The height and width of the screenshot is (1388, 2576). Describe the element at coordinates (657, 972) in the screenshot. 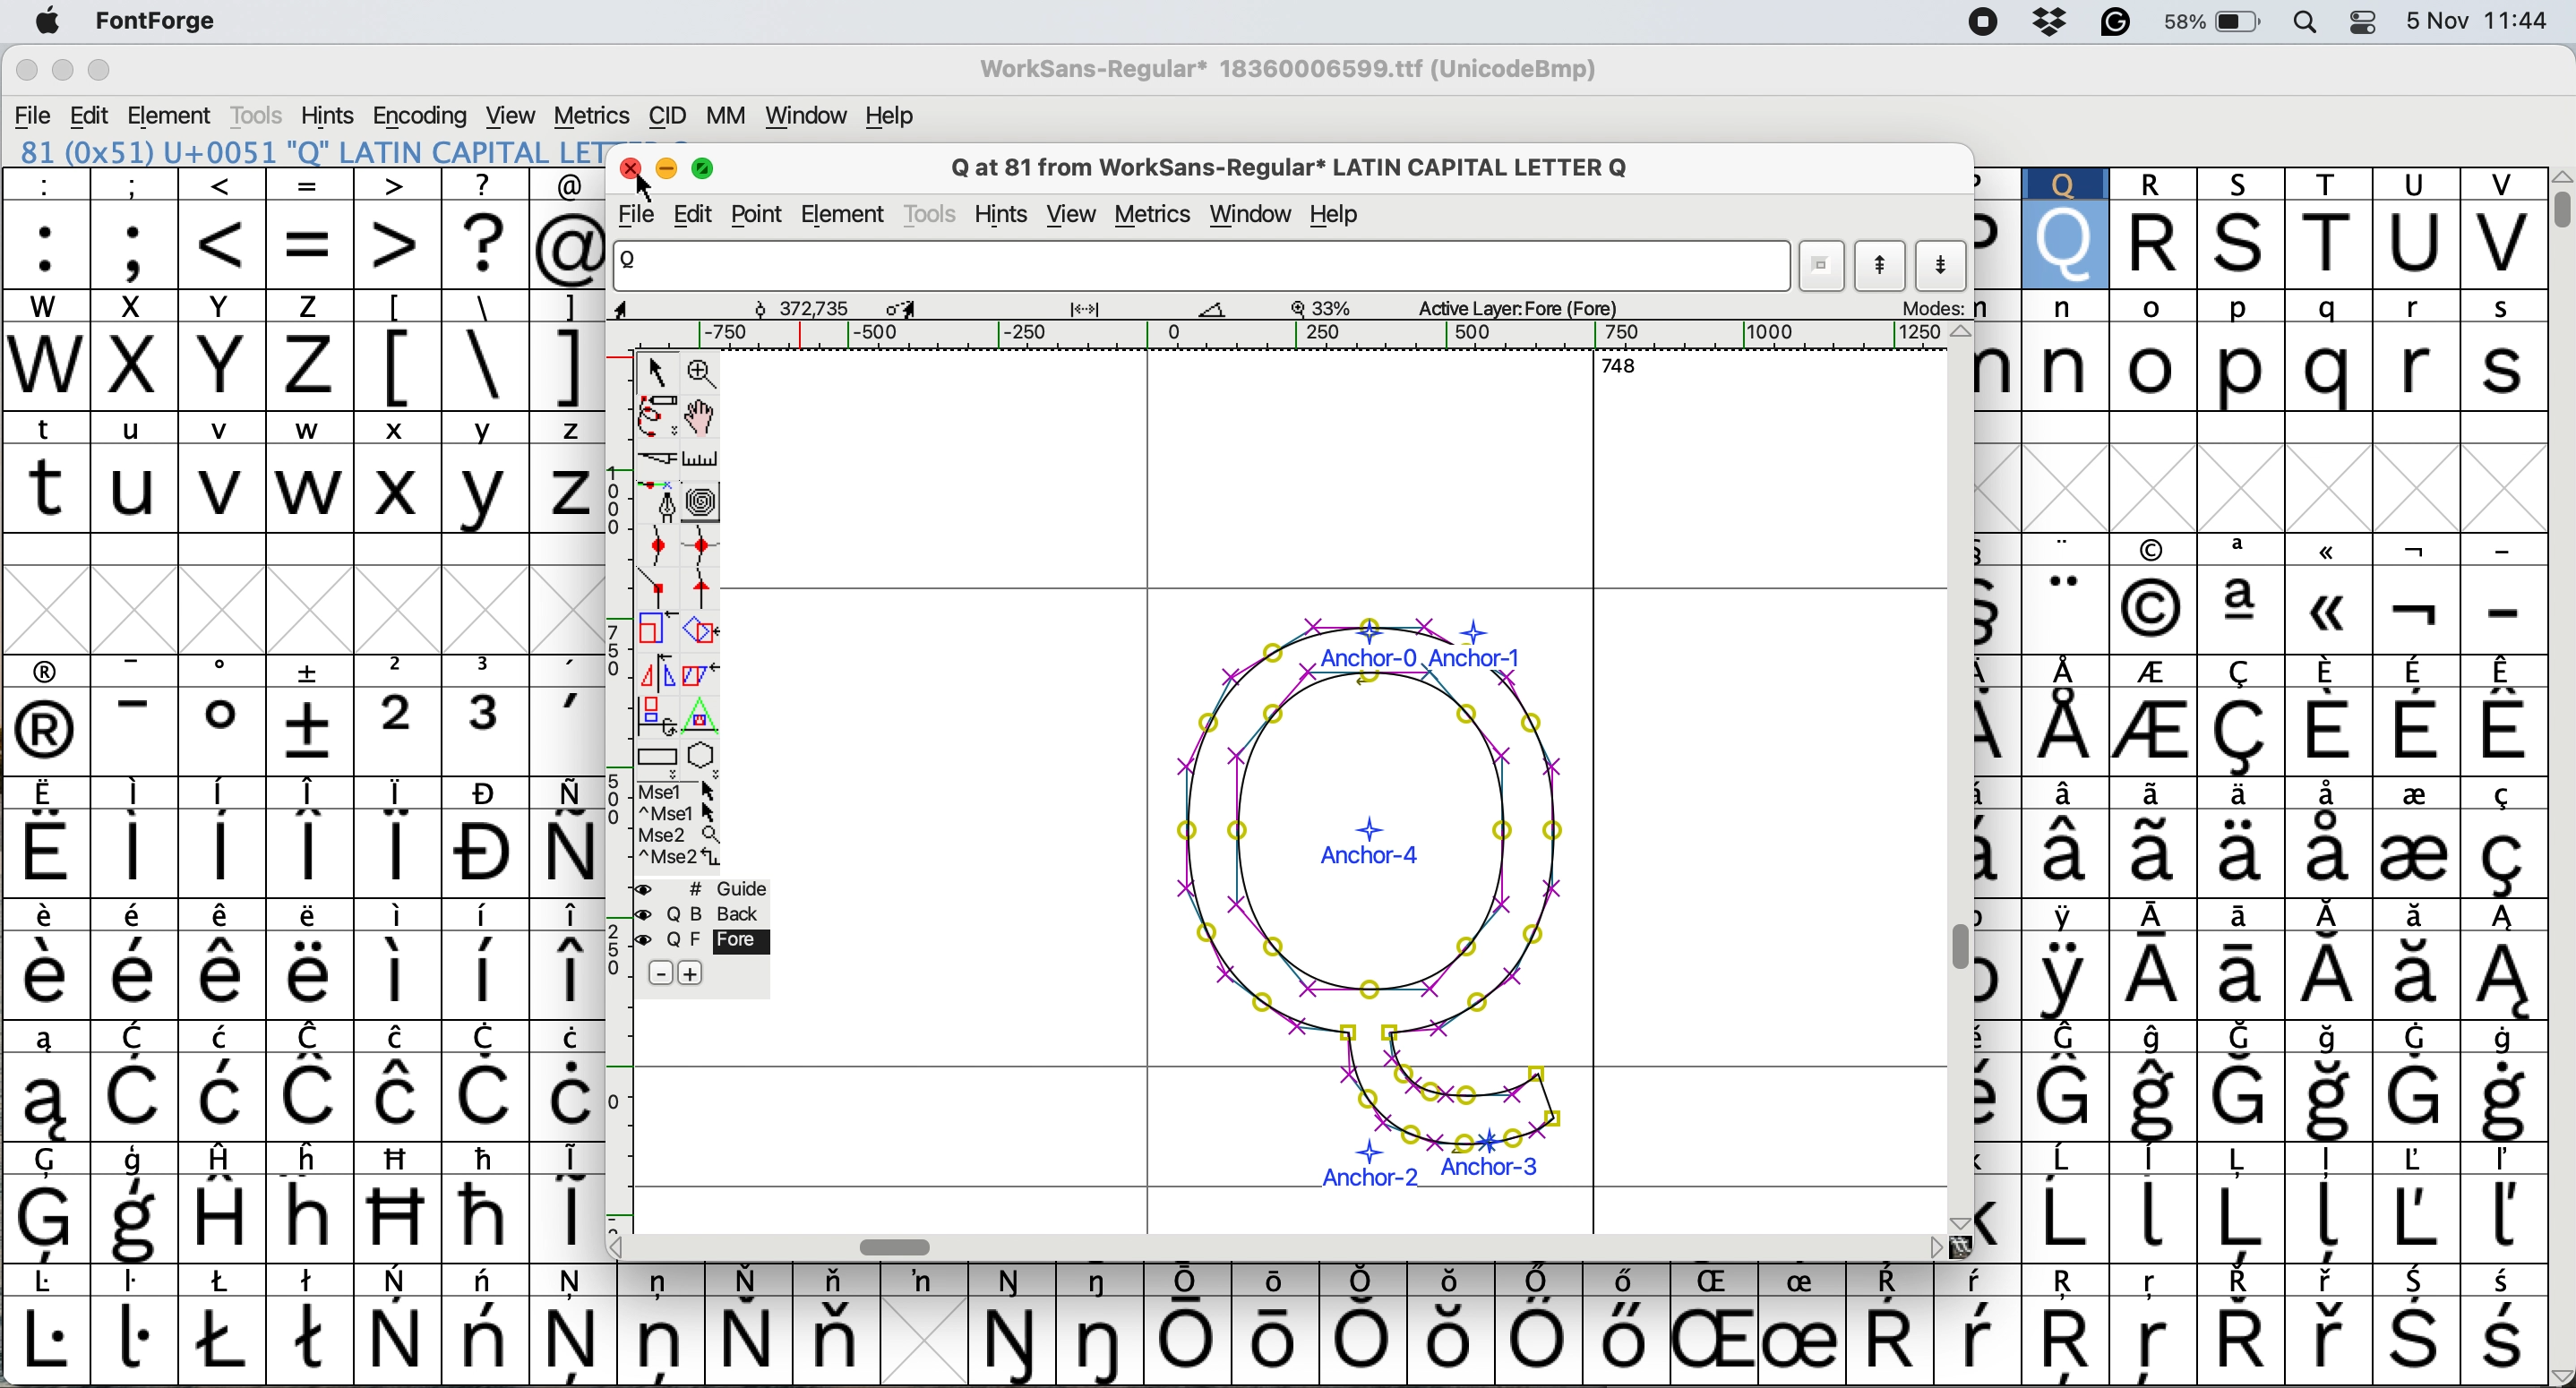

I see `remove` at that location.